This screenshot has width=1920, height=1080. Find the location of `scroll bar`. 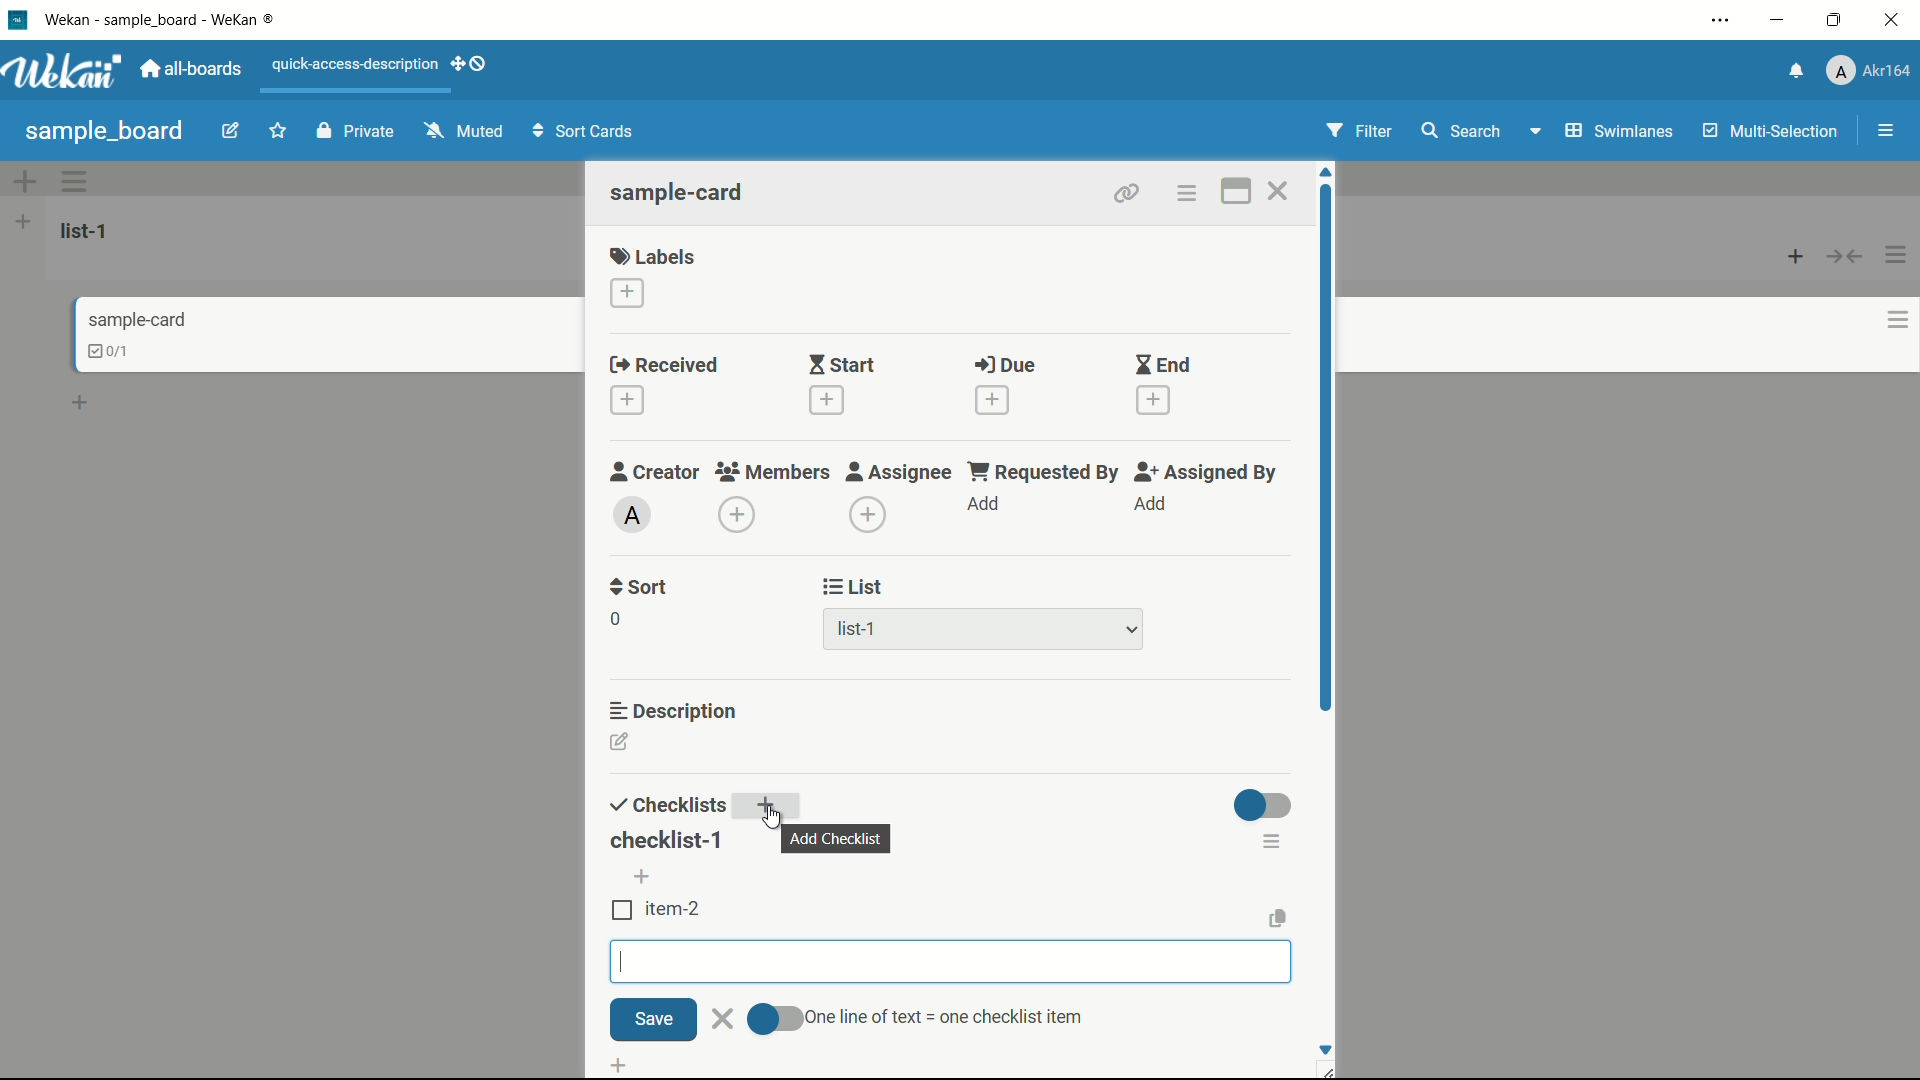

scroll bar is located at coordinates (1328, 498).